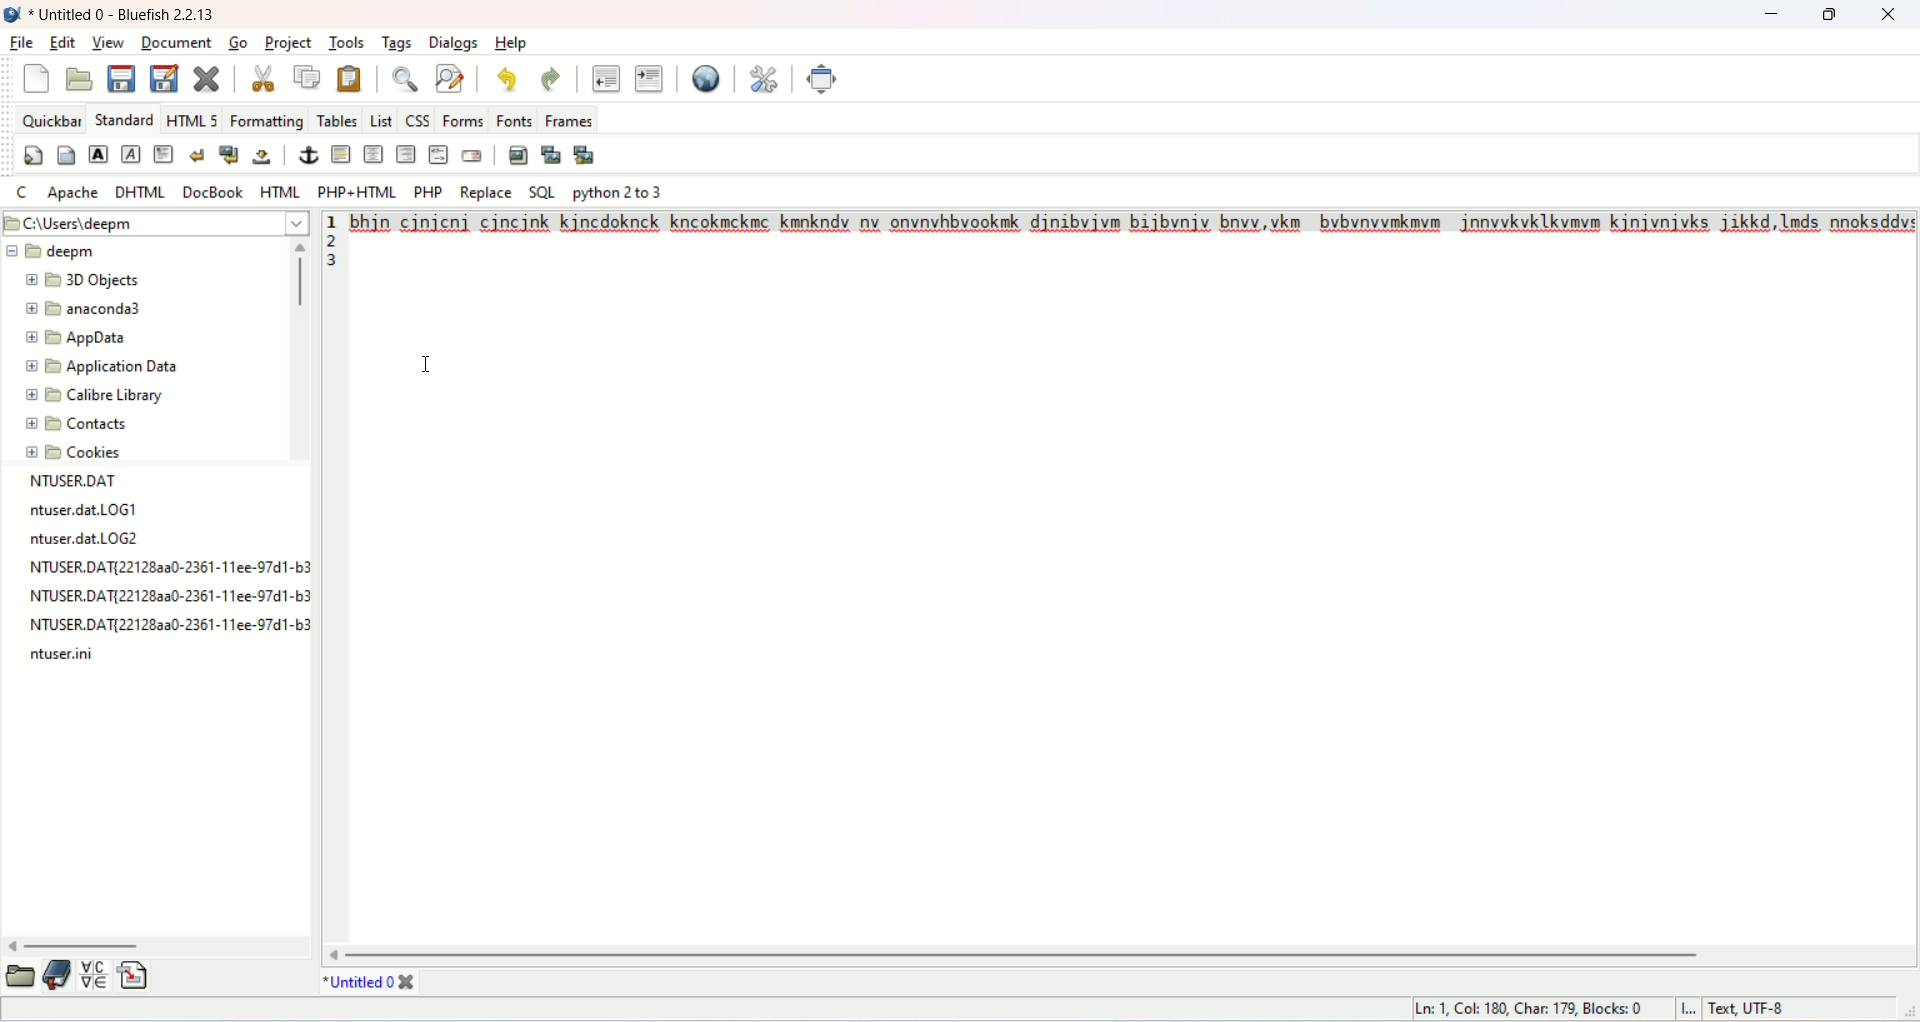 The height and width of the screenshot is (1022, 1920). I want to click on edit preferences, so click(764, 75).